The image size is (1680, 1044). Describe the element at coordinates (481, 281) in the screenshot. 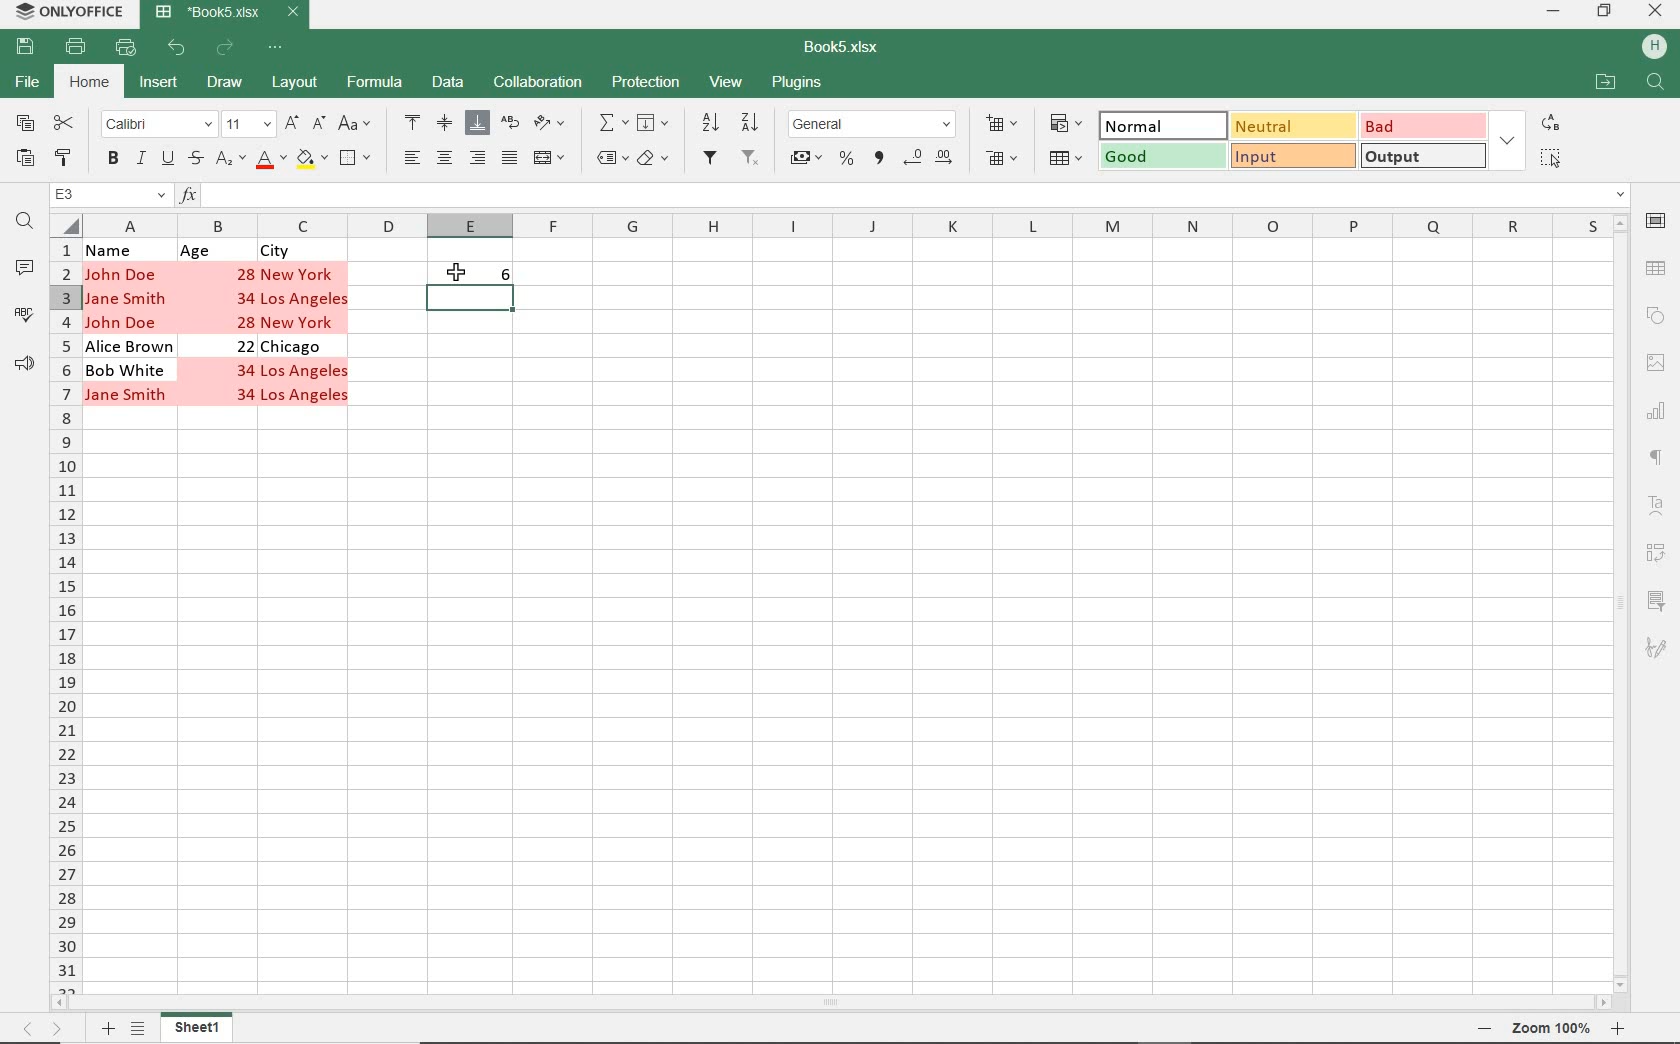

I see `FORMULA RETURNS 6` at that location.